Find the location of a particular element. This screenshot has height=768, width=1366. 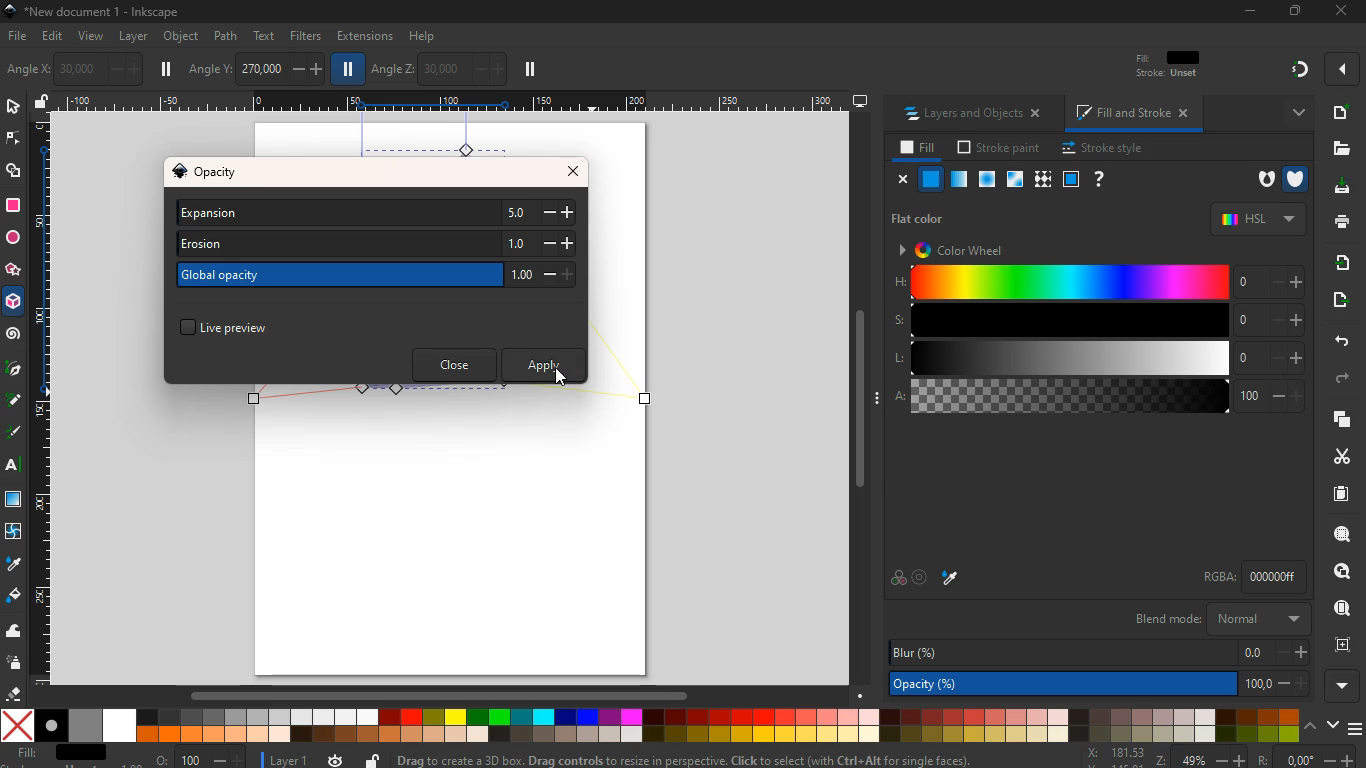

object is located at coordinates (181, 36).